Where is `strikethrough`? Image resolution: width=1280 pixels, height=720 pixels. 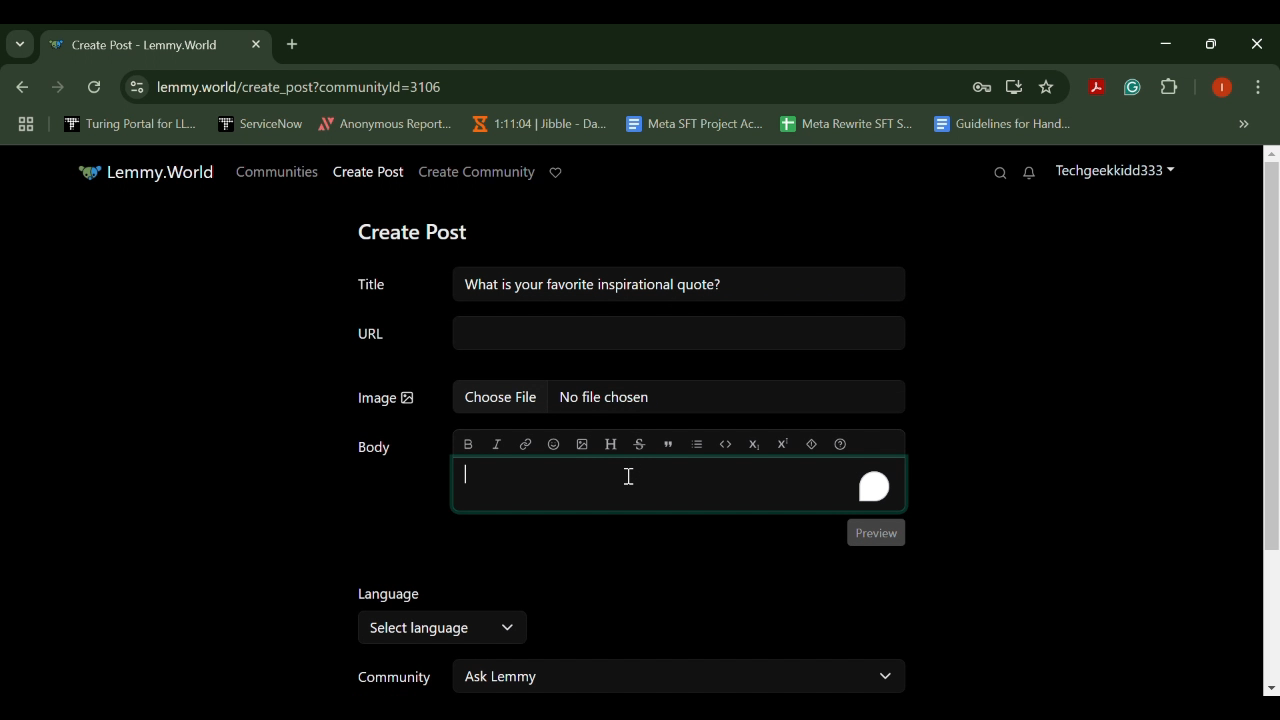
strikethrough is located at coordinates (639, 443).